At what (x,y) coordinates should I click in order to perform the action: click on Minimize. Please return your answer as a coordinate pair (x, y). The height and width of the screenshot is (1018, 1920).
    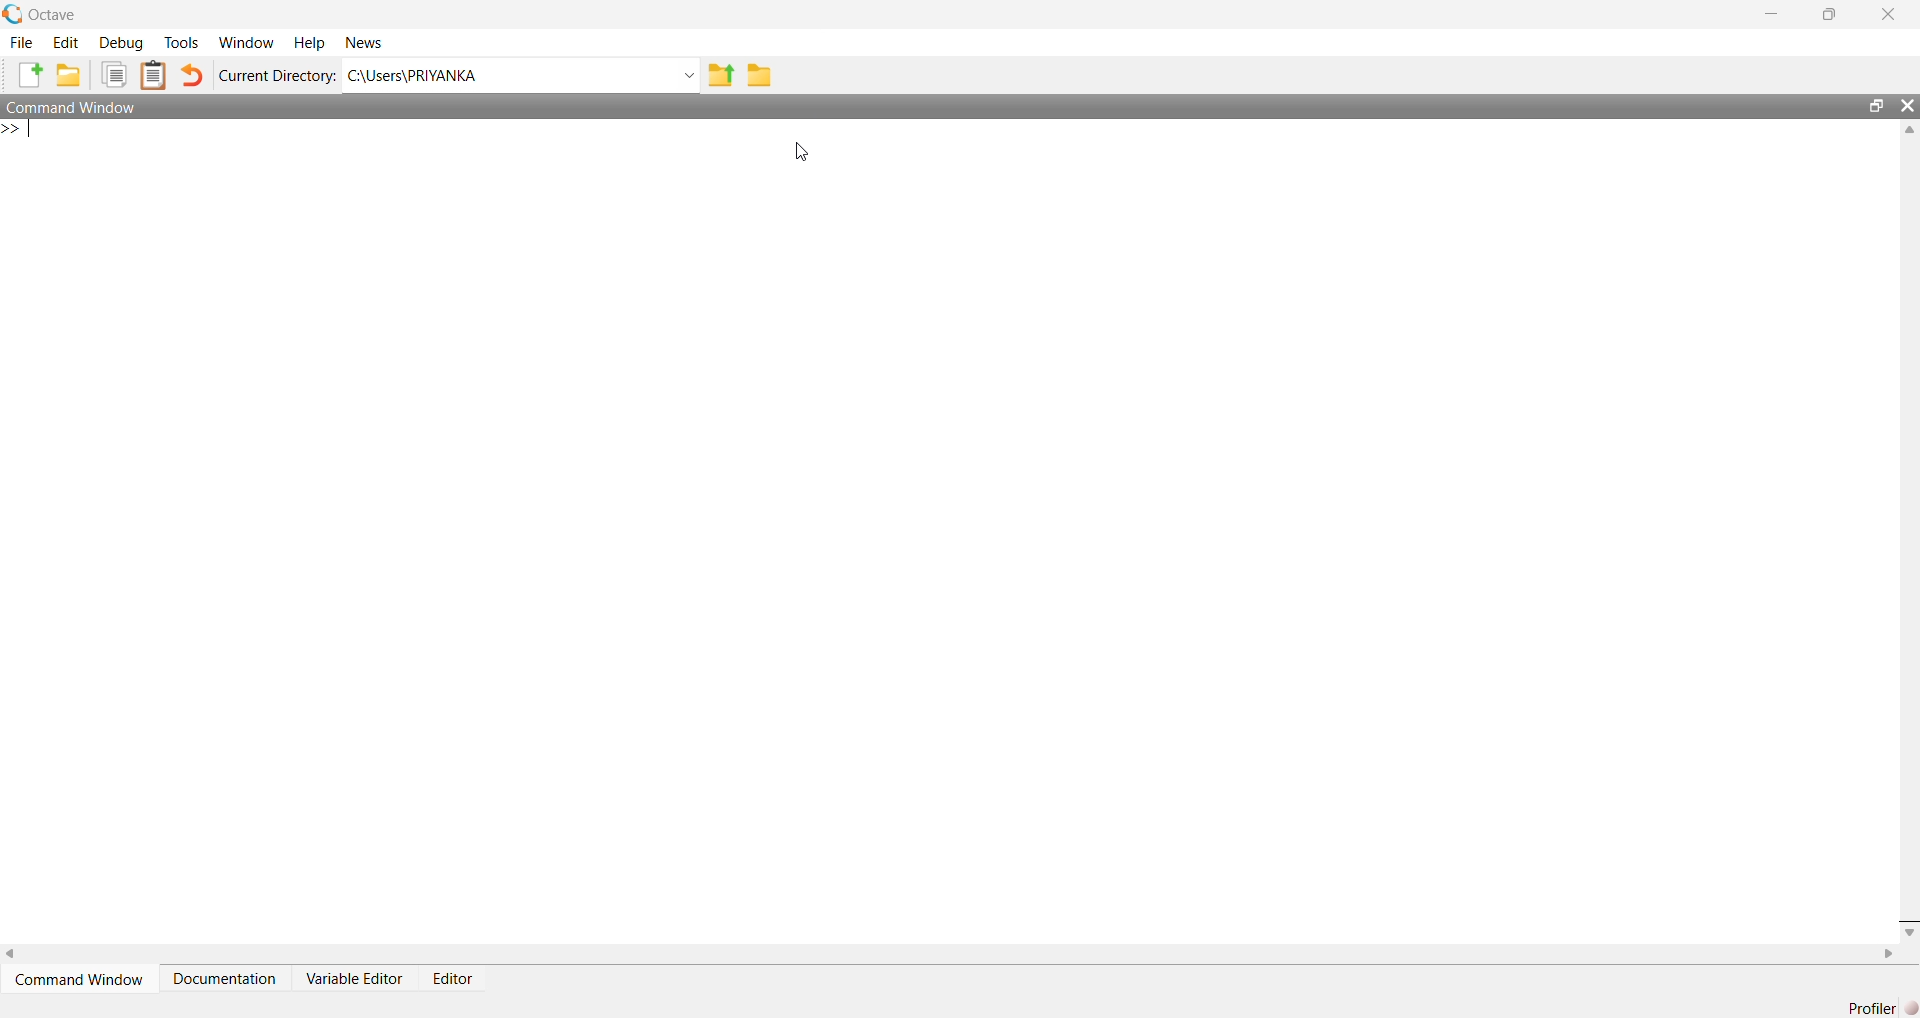
    Looking at the image, I should click on (1774, 12).